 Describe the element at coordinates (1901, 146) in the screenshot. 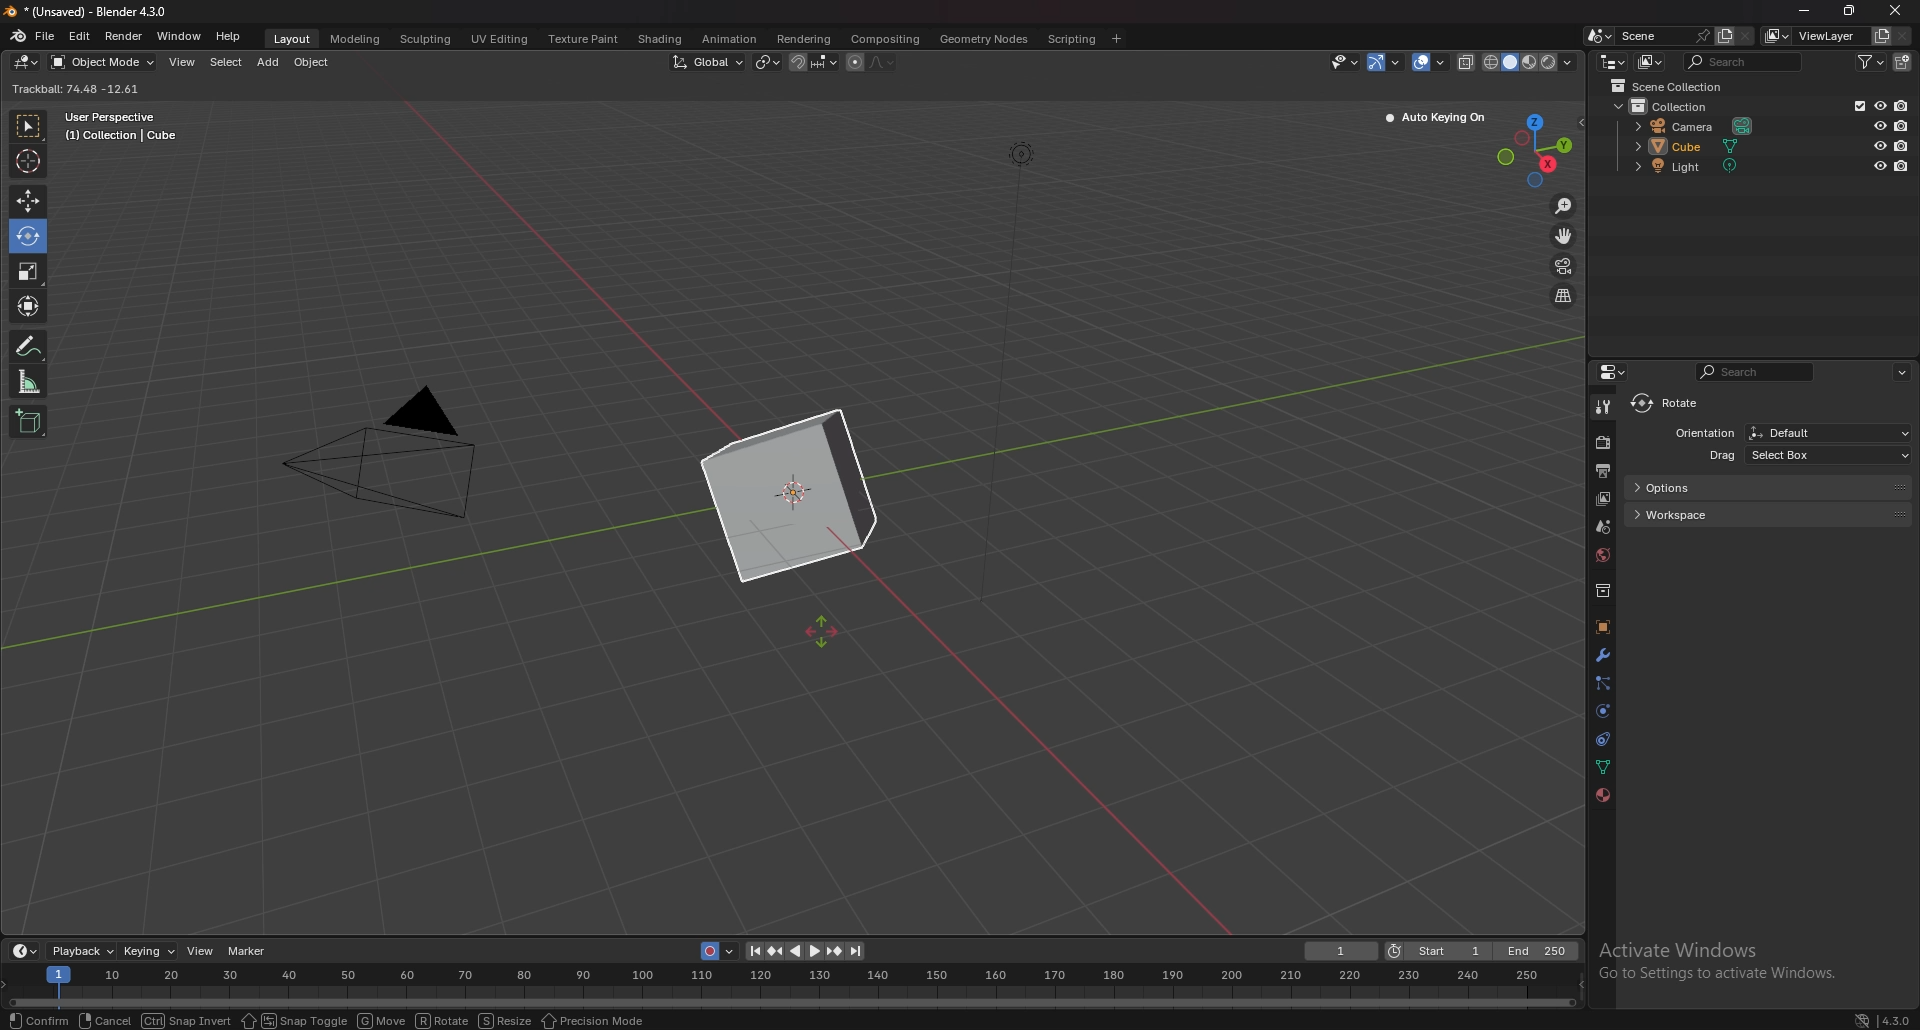

I see `disable in render` at that location.